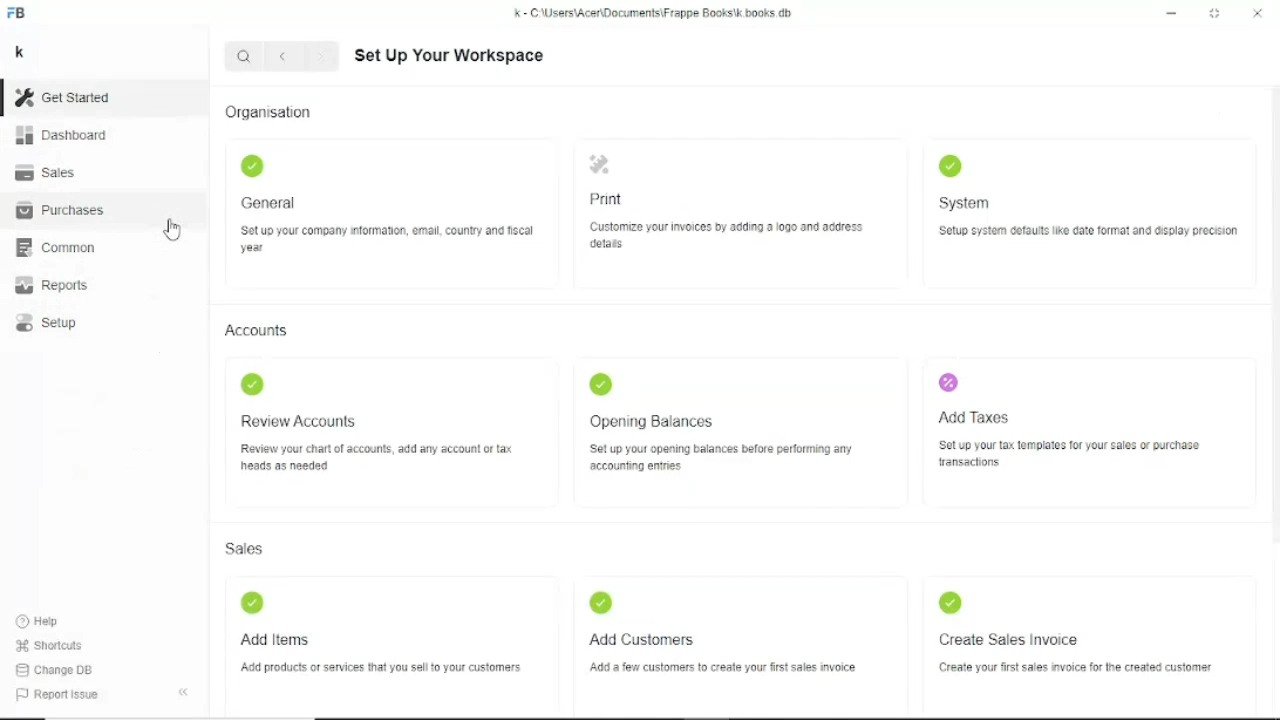 The image size is (1280, 720). Describe the element at coordinates (1072, 424) in the screenshot. I see `Add taxes  set up your tax templates for your sales or purchase transactions.` at that location.